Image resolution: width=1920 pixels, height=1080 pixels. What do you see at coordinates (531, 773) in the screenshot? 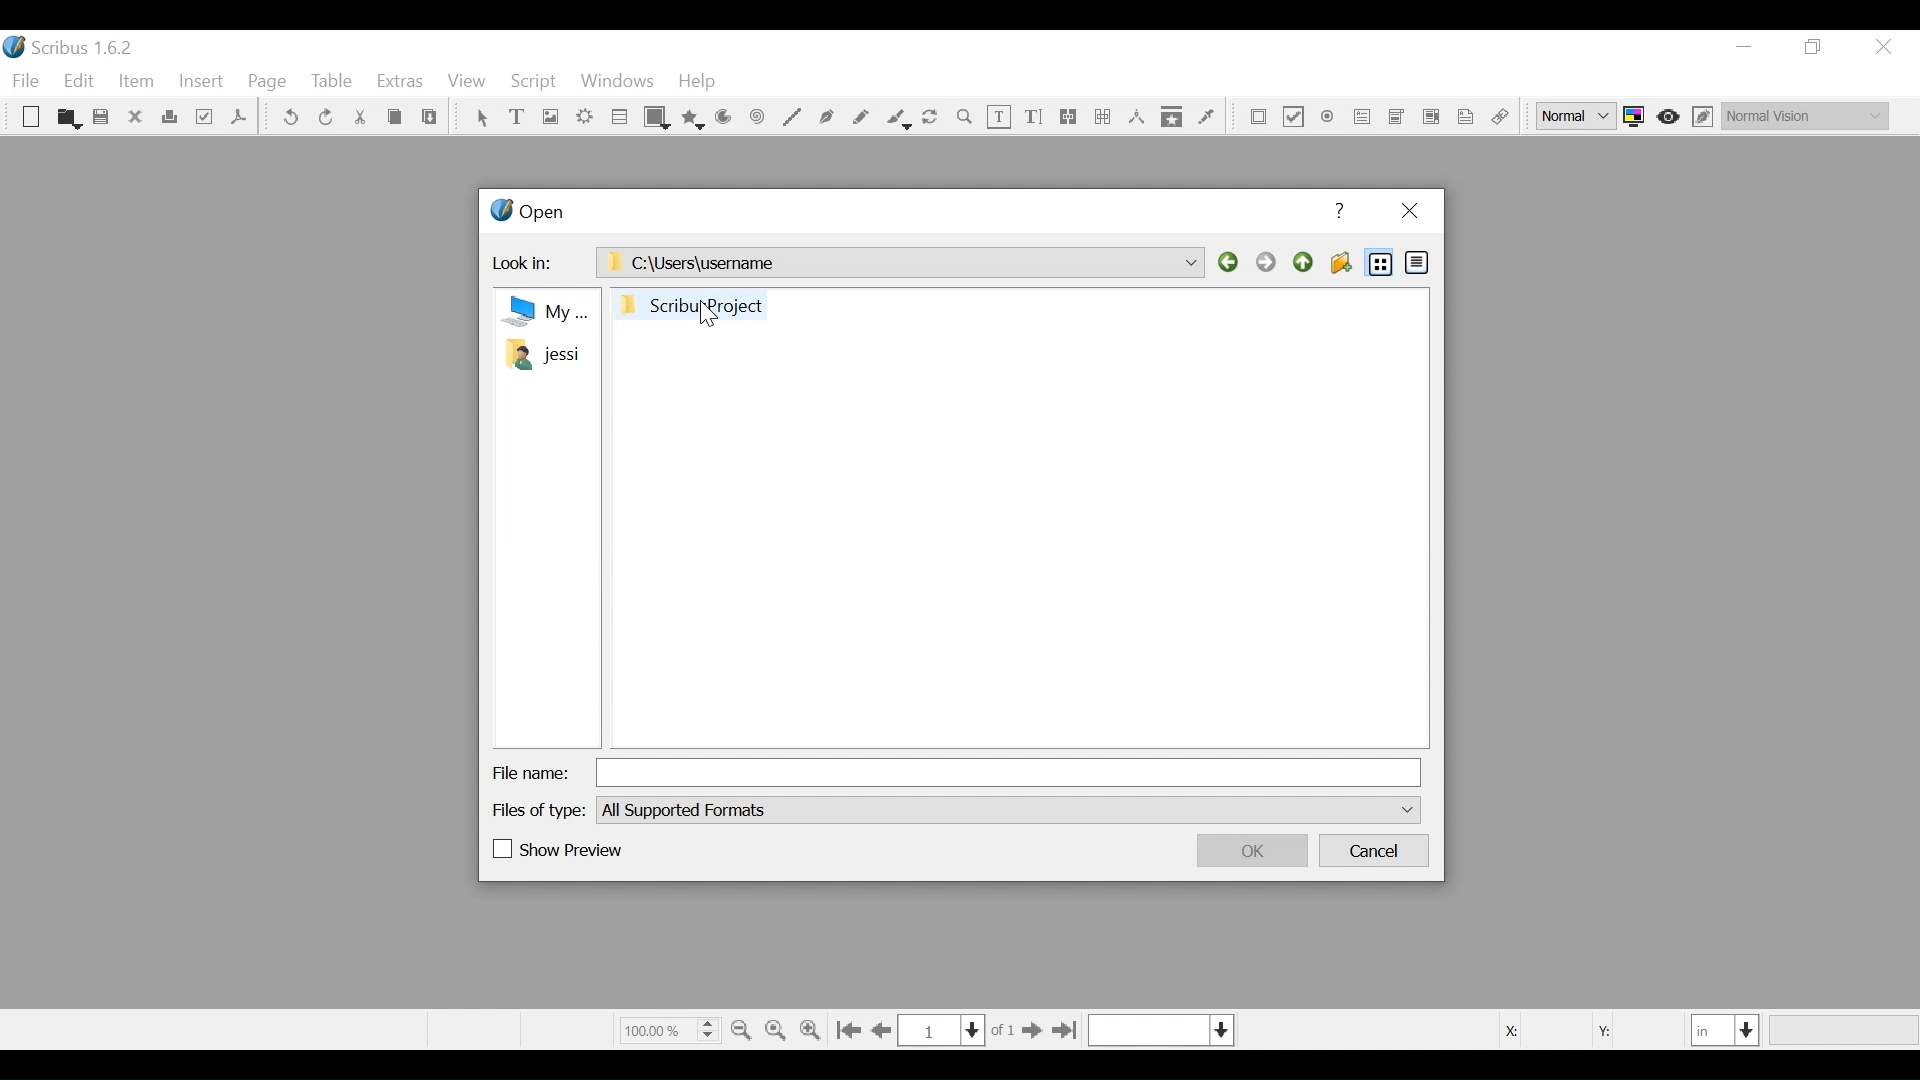
I see `File Name` at bounding box center [531, 773].